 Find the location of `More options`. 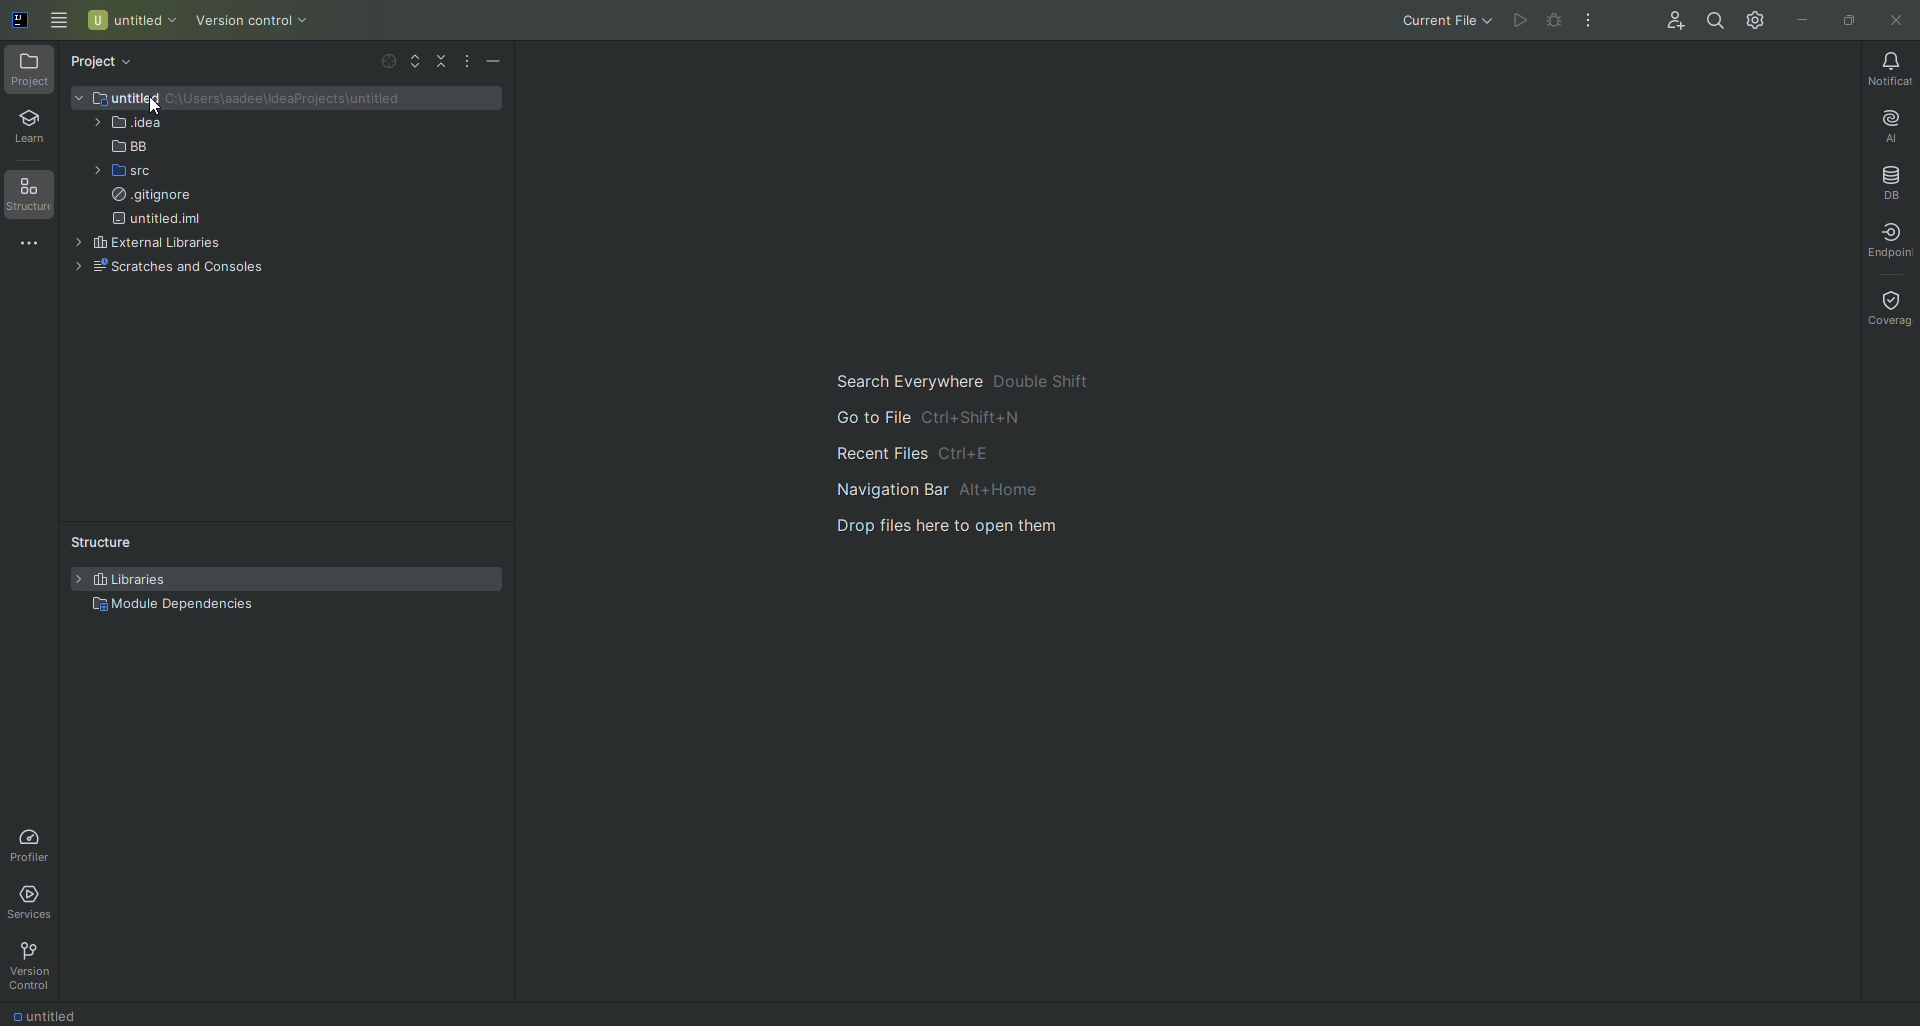

More options is located at coordinates (465, 62).